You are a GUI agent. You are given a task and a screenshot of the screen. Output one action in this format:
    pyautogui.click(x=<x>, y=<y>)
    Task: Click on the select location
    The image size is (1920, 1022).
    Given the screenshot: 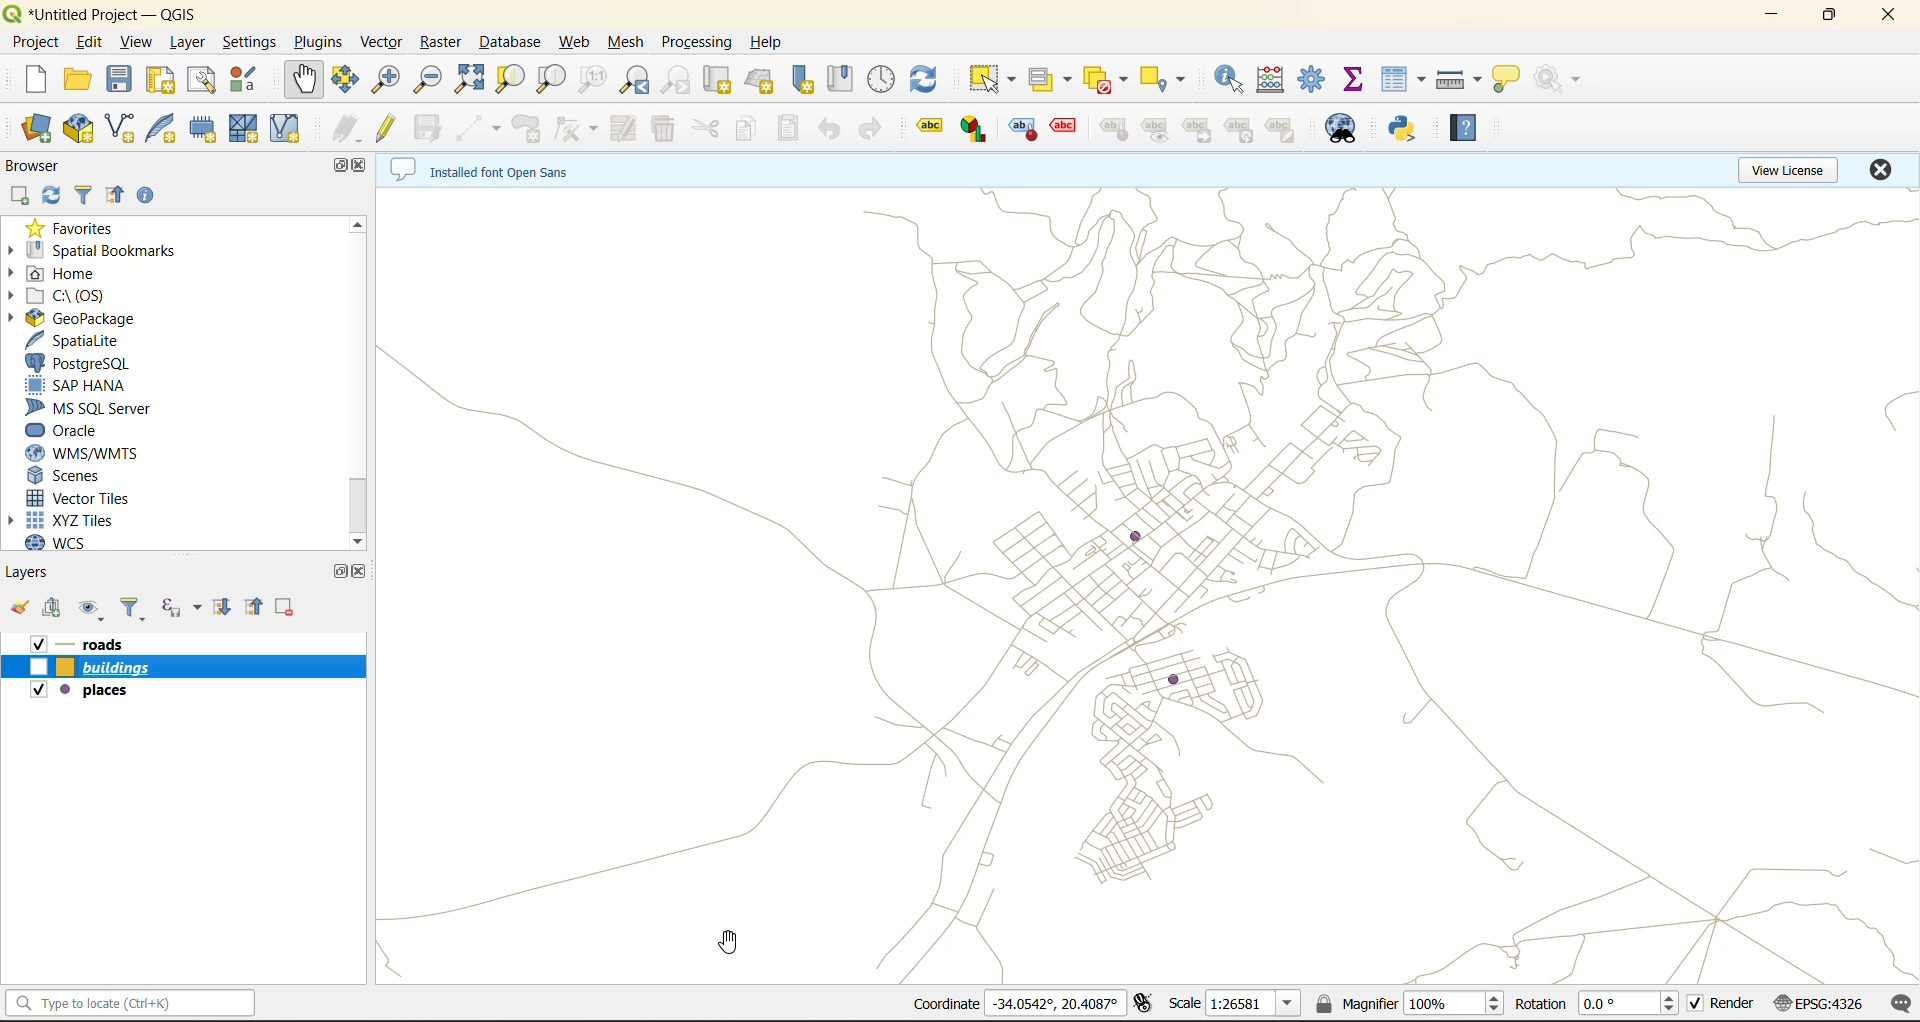 What is the action you would take?
    pyautogui.click(x=1164, y=80)
    